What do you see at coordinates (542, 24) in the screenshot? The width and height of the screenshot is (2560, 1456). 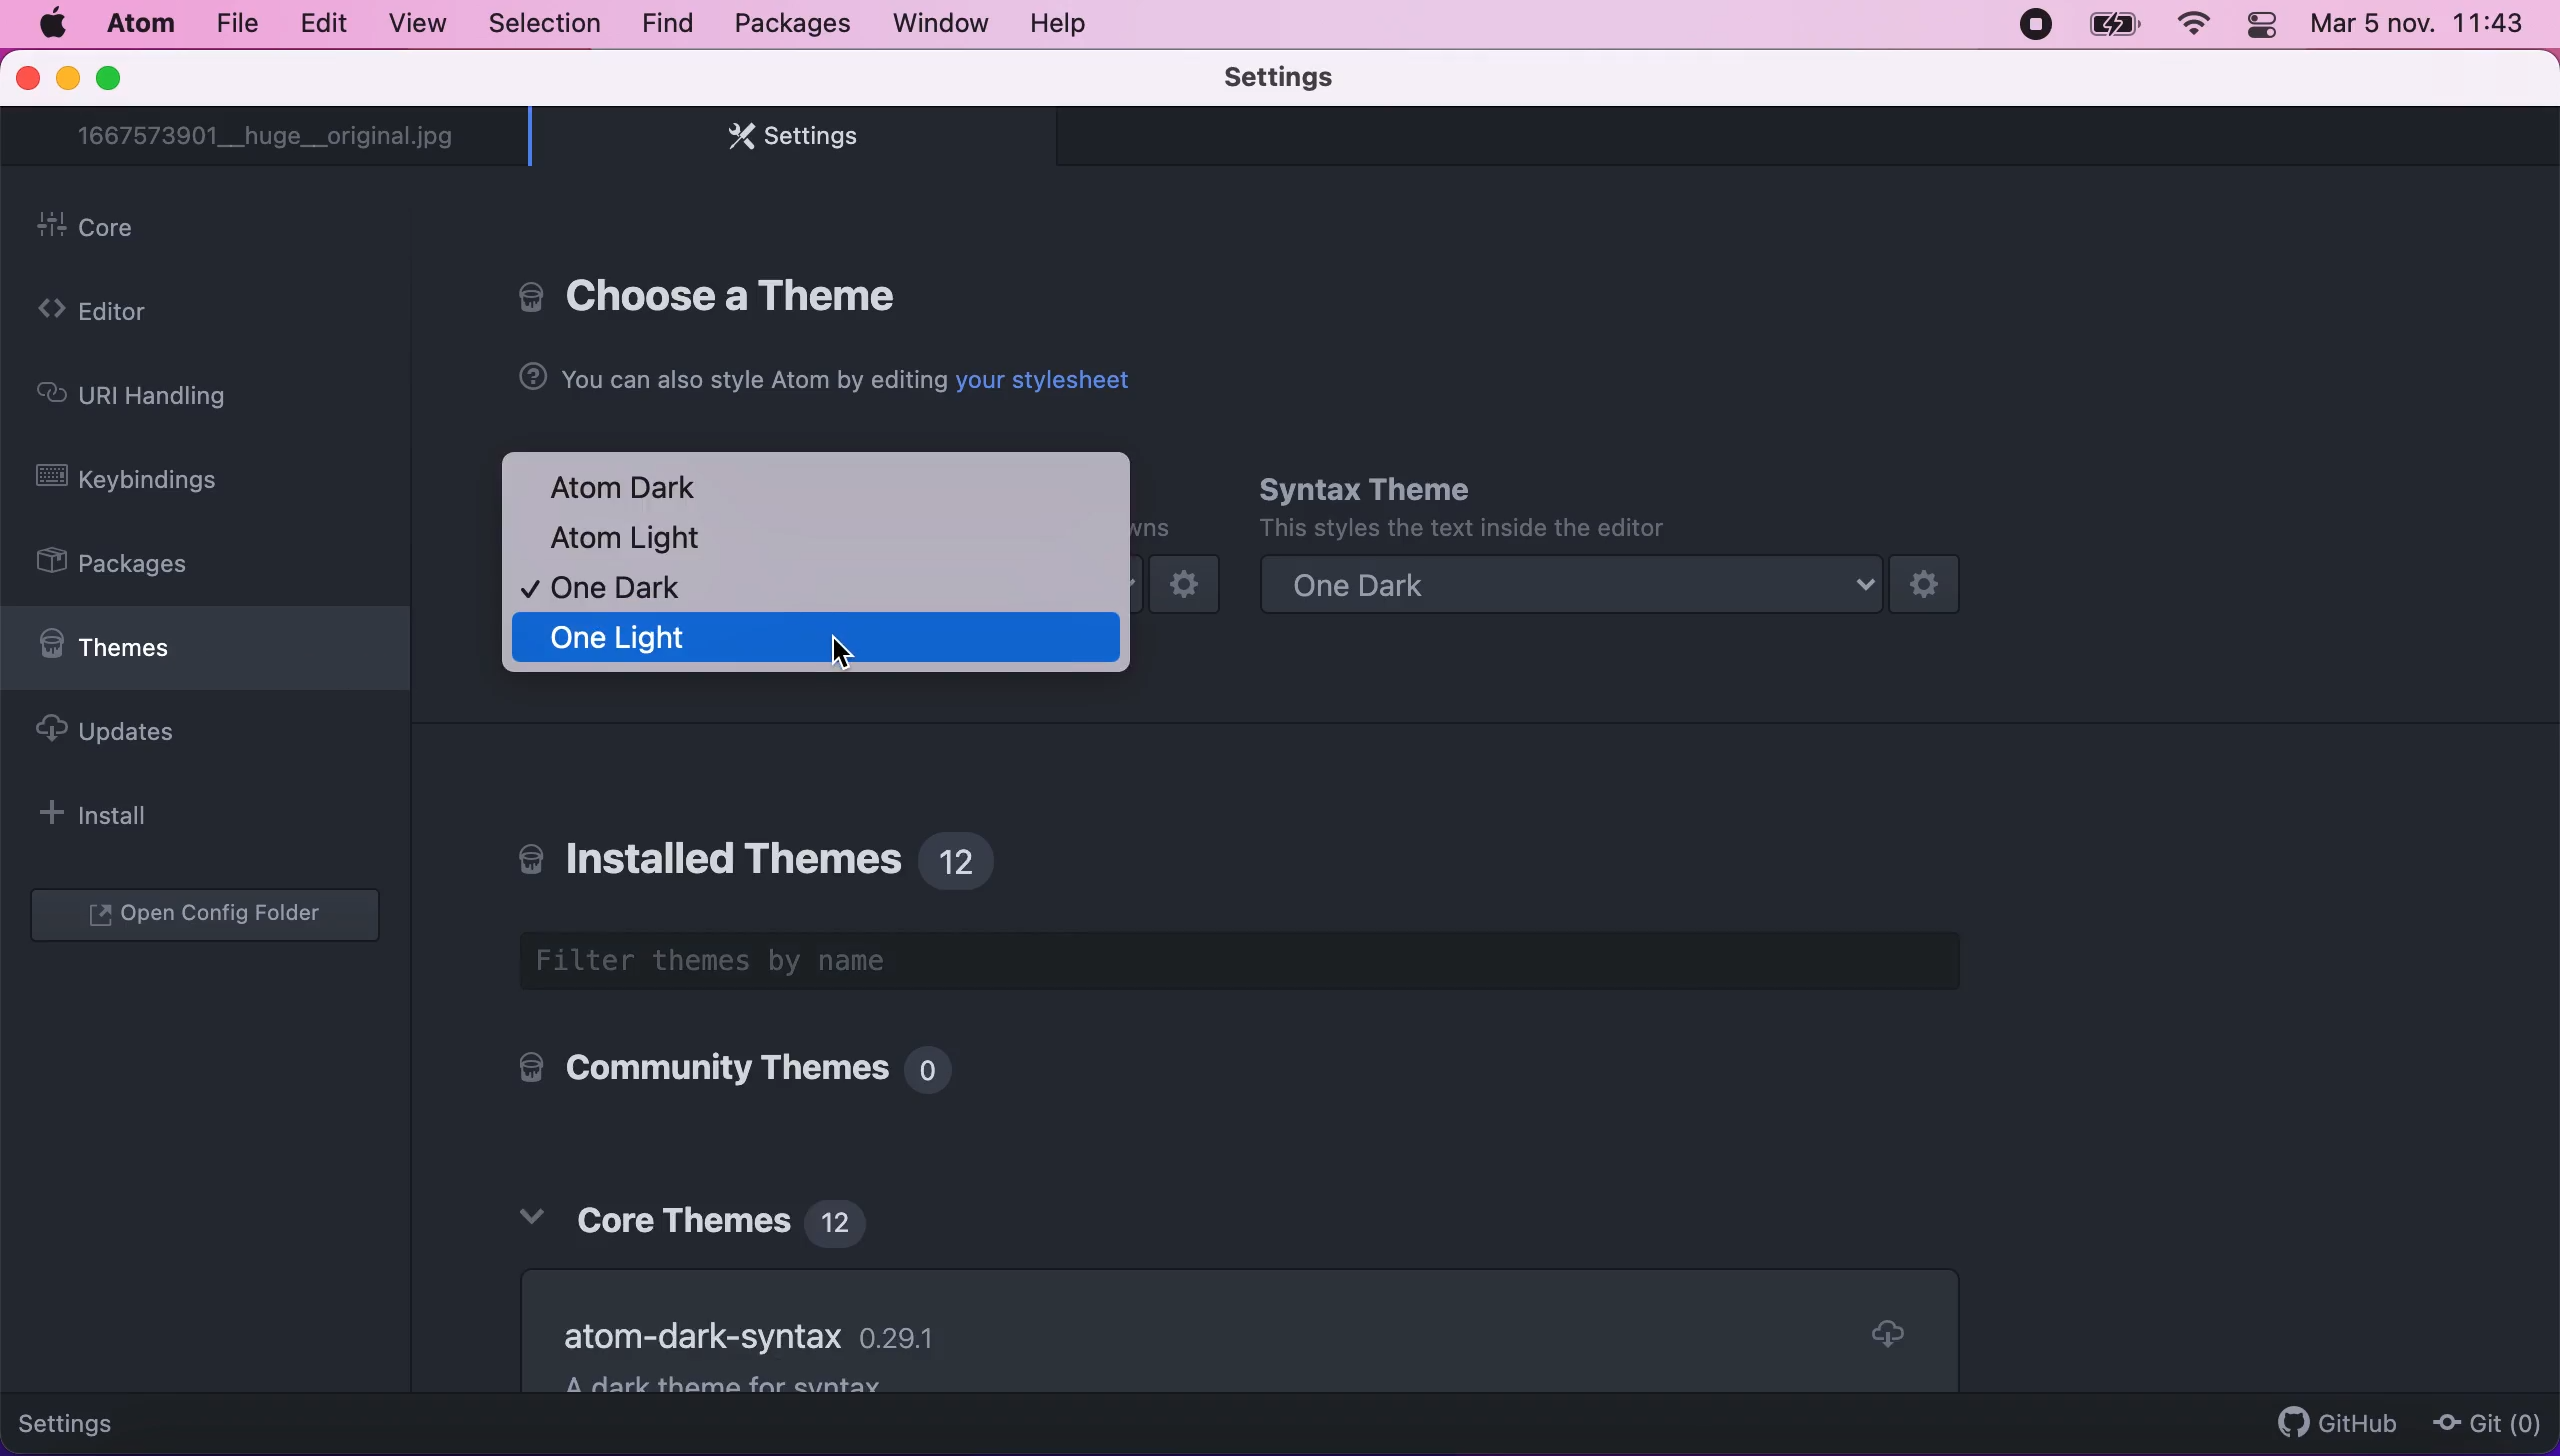 I see `selection` at bounding box center [542, 24].